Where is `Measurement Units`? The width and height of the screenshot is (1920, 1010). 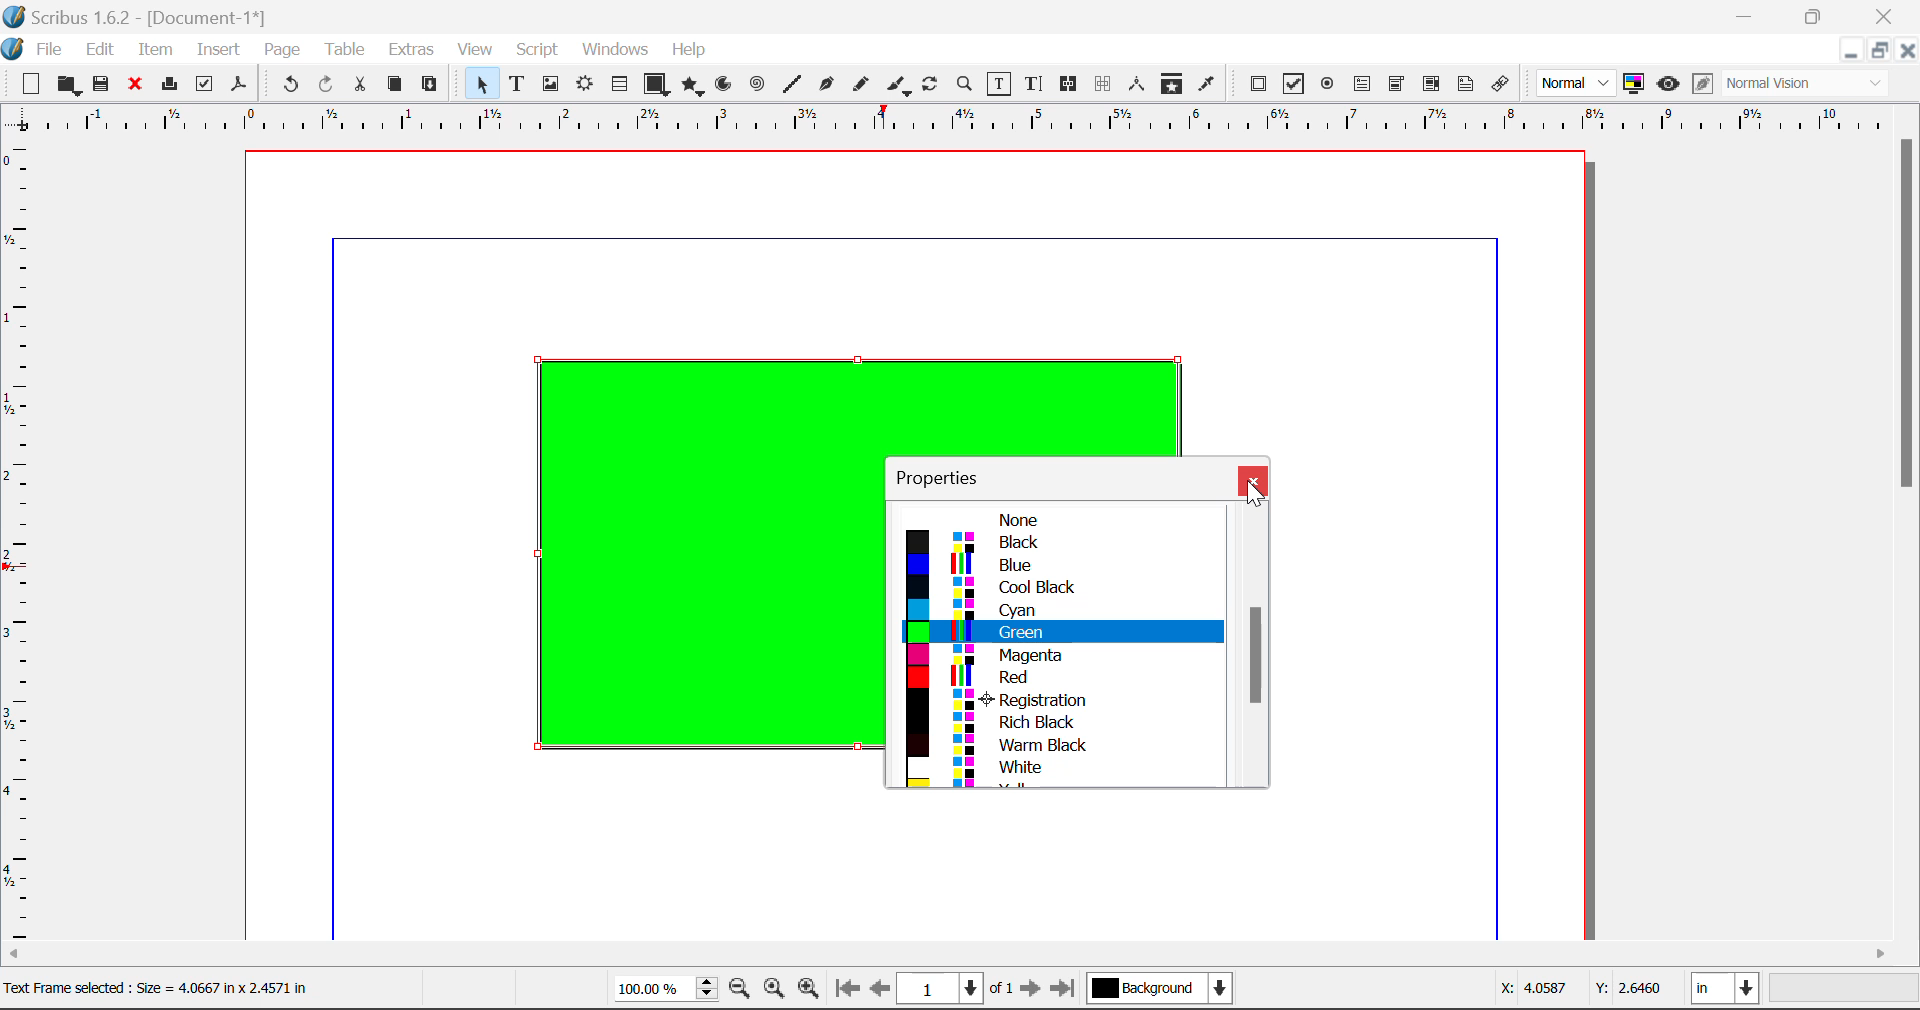 Measurement Units is located at coordinates (1727, 991).